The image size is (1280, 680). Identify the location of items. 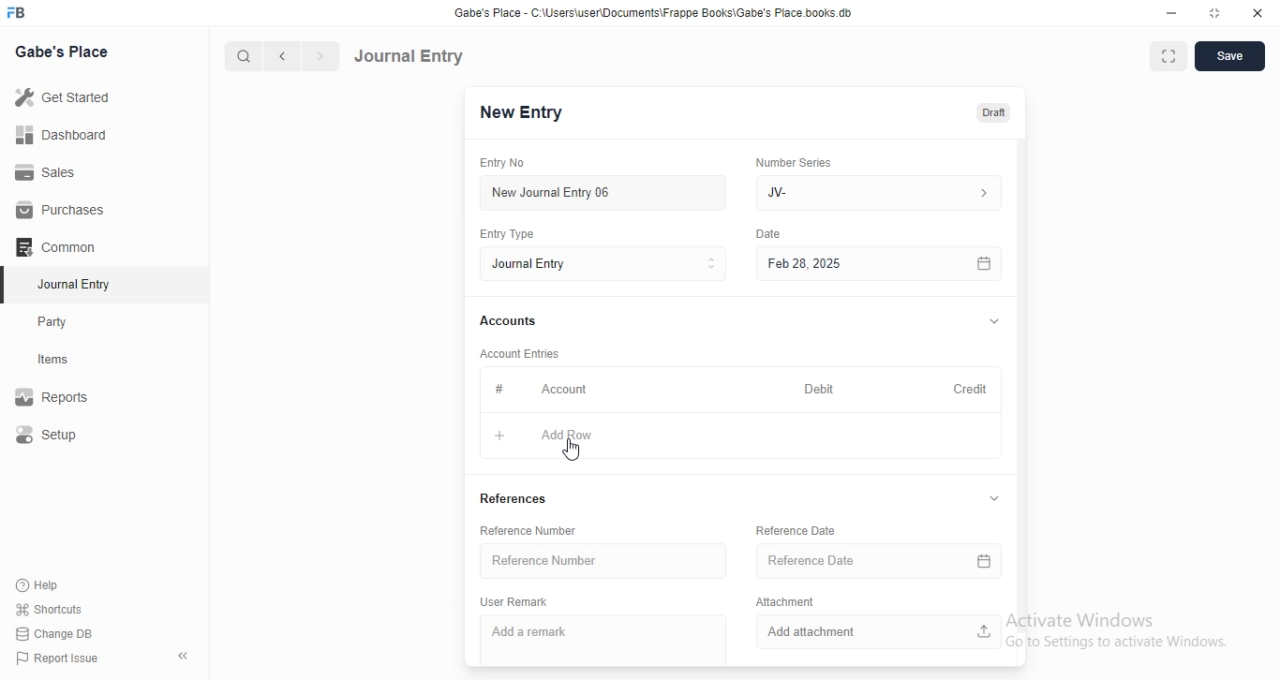
(66, 361).